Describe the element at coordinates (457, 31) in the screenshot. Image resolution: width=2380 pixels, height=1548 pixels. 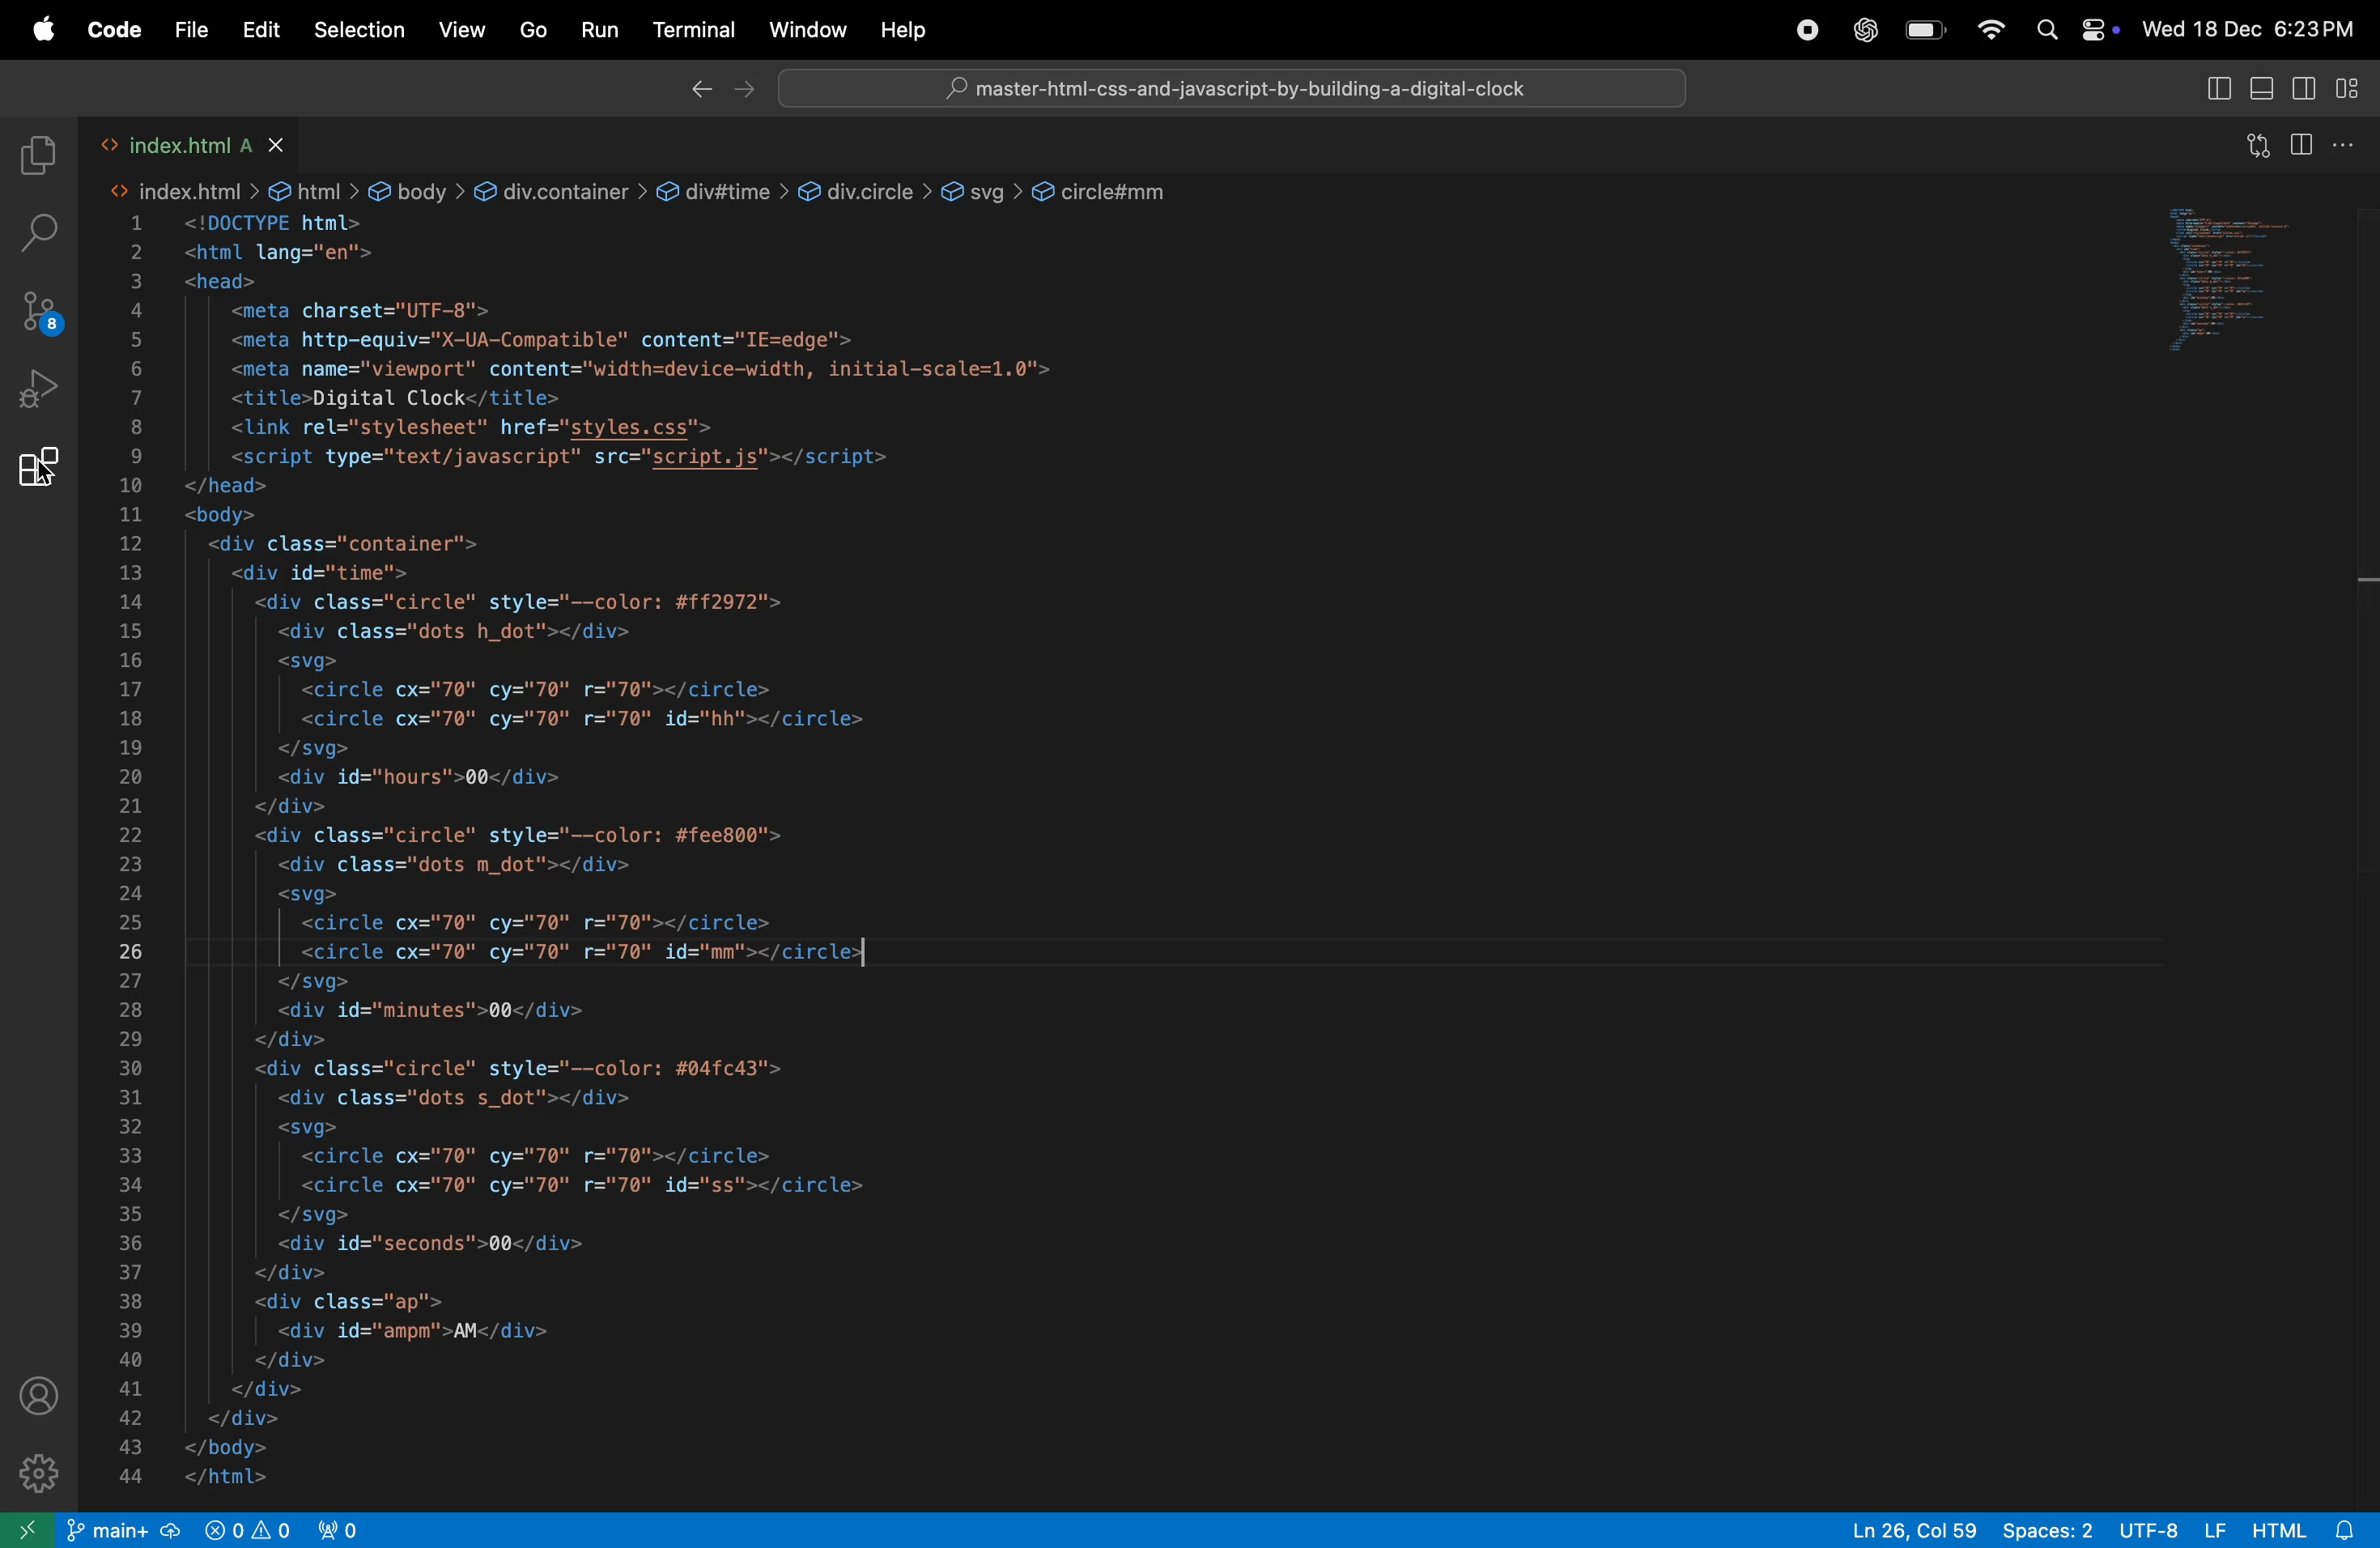
I see `view` at that location.